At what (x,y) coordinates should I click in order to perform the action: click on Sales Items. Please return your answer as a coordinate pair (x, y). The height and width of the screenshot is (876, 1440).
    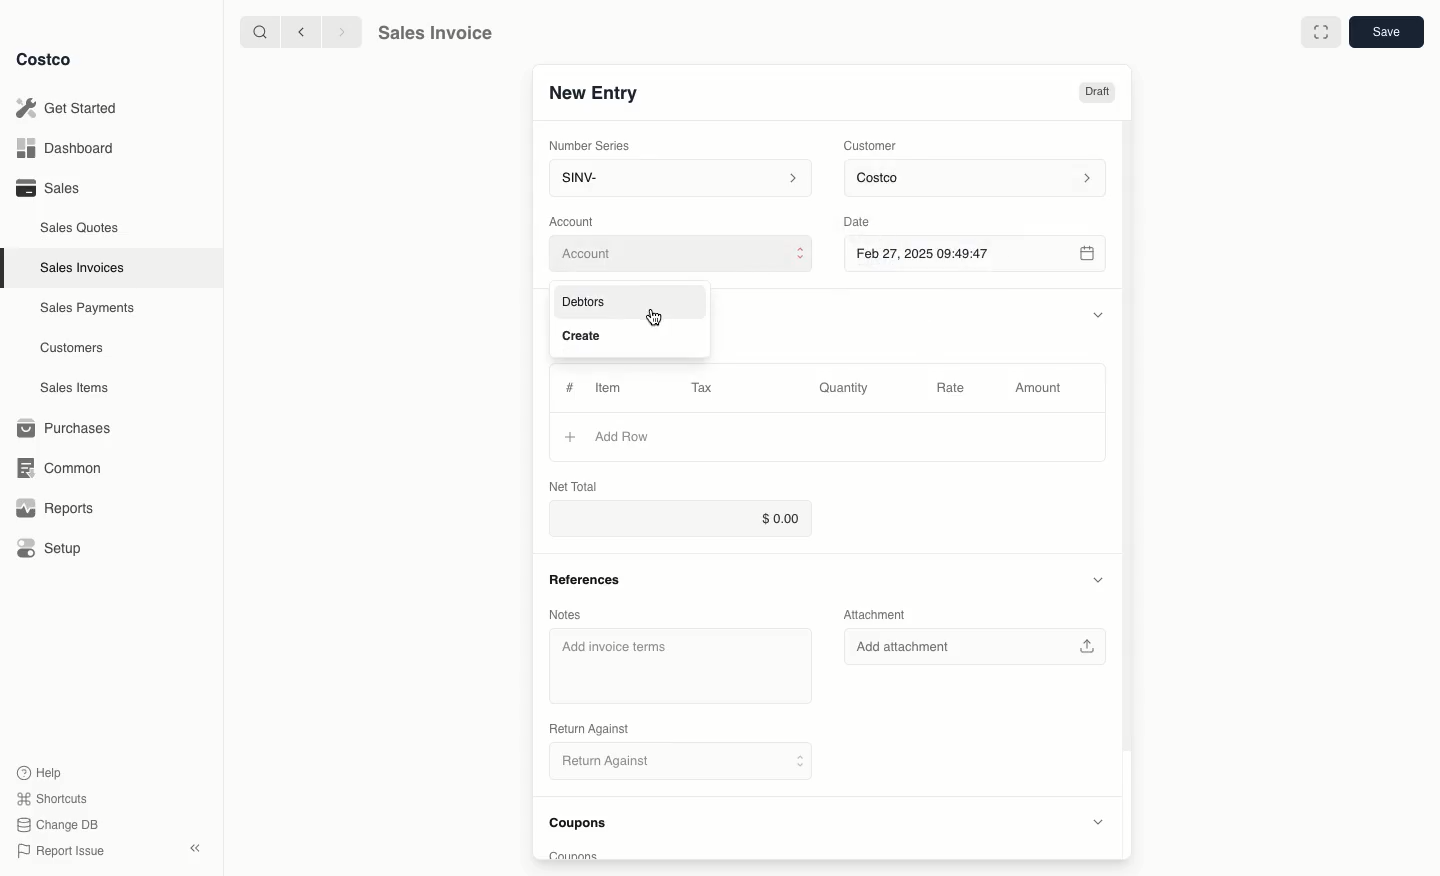
    Looking at the image, I should click on (77, 386).